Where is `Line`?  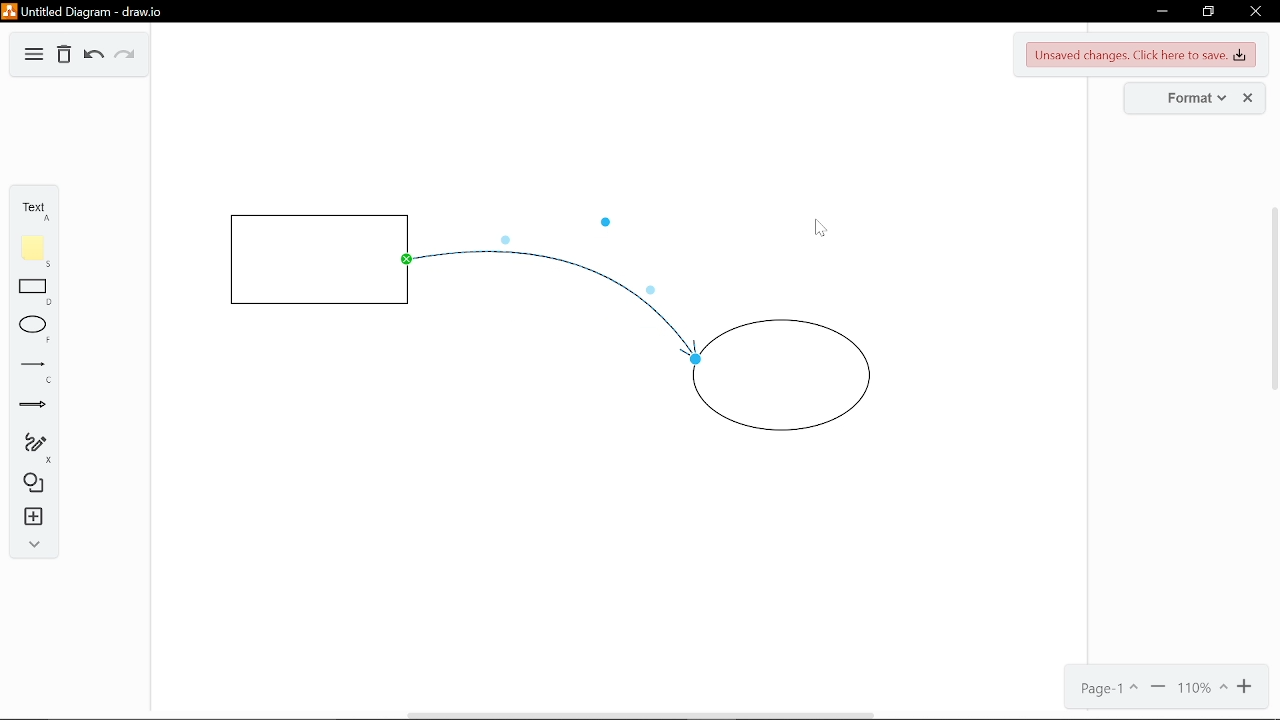 Line is located at coordinates (30, 371).